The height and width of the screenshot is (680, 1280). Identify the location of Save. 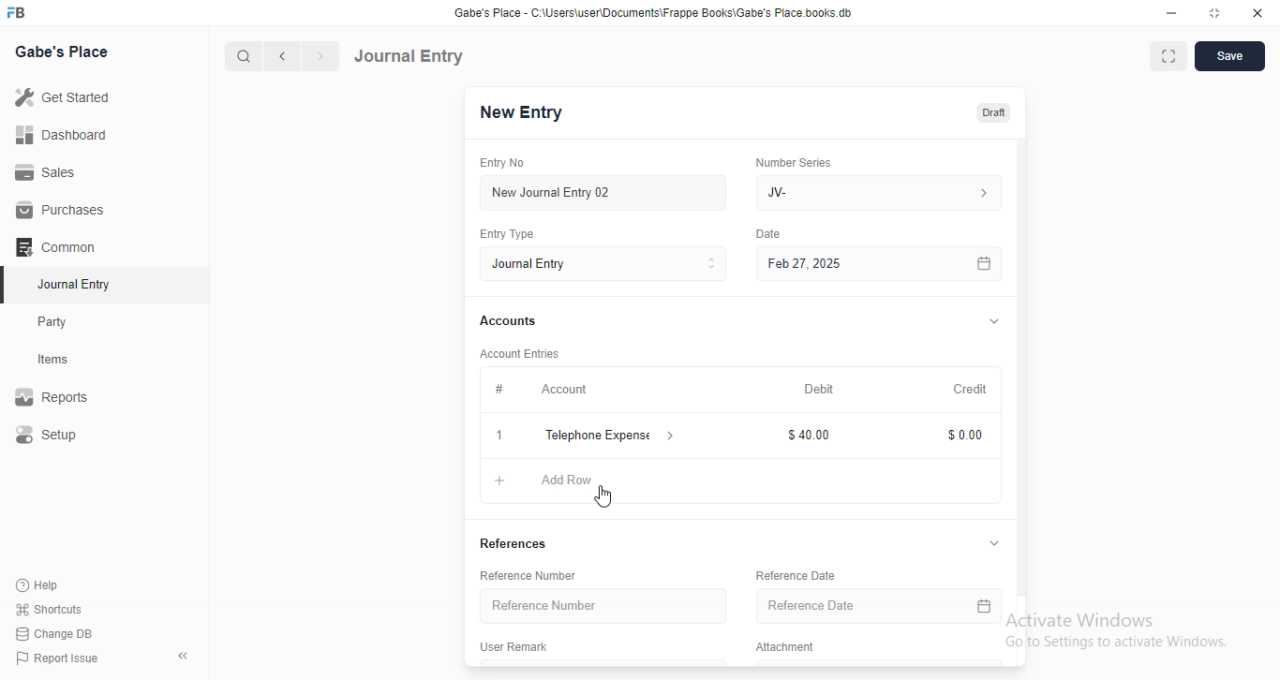
(1235, 56).